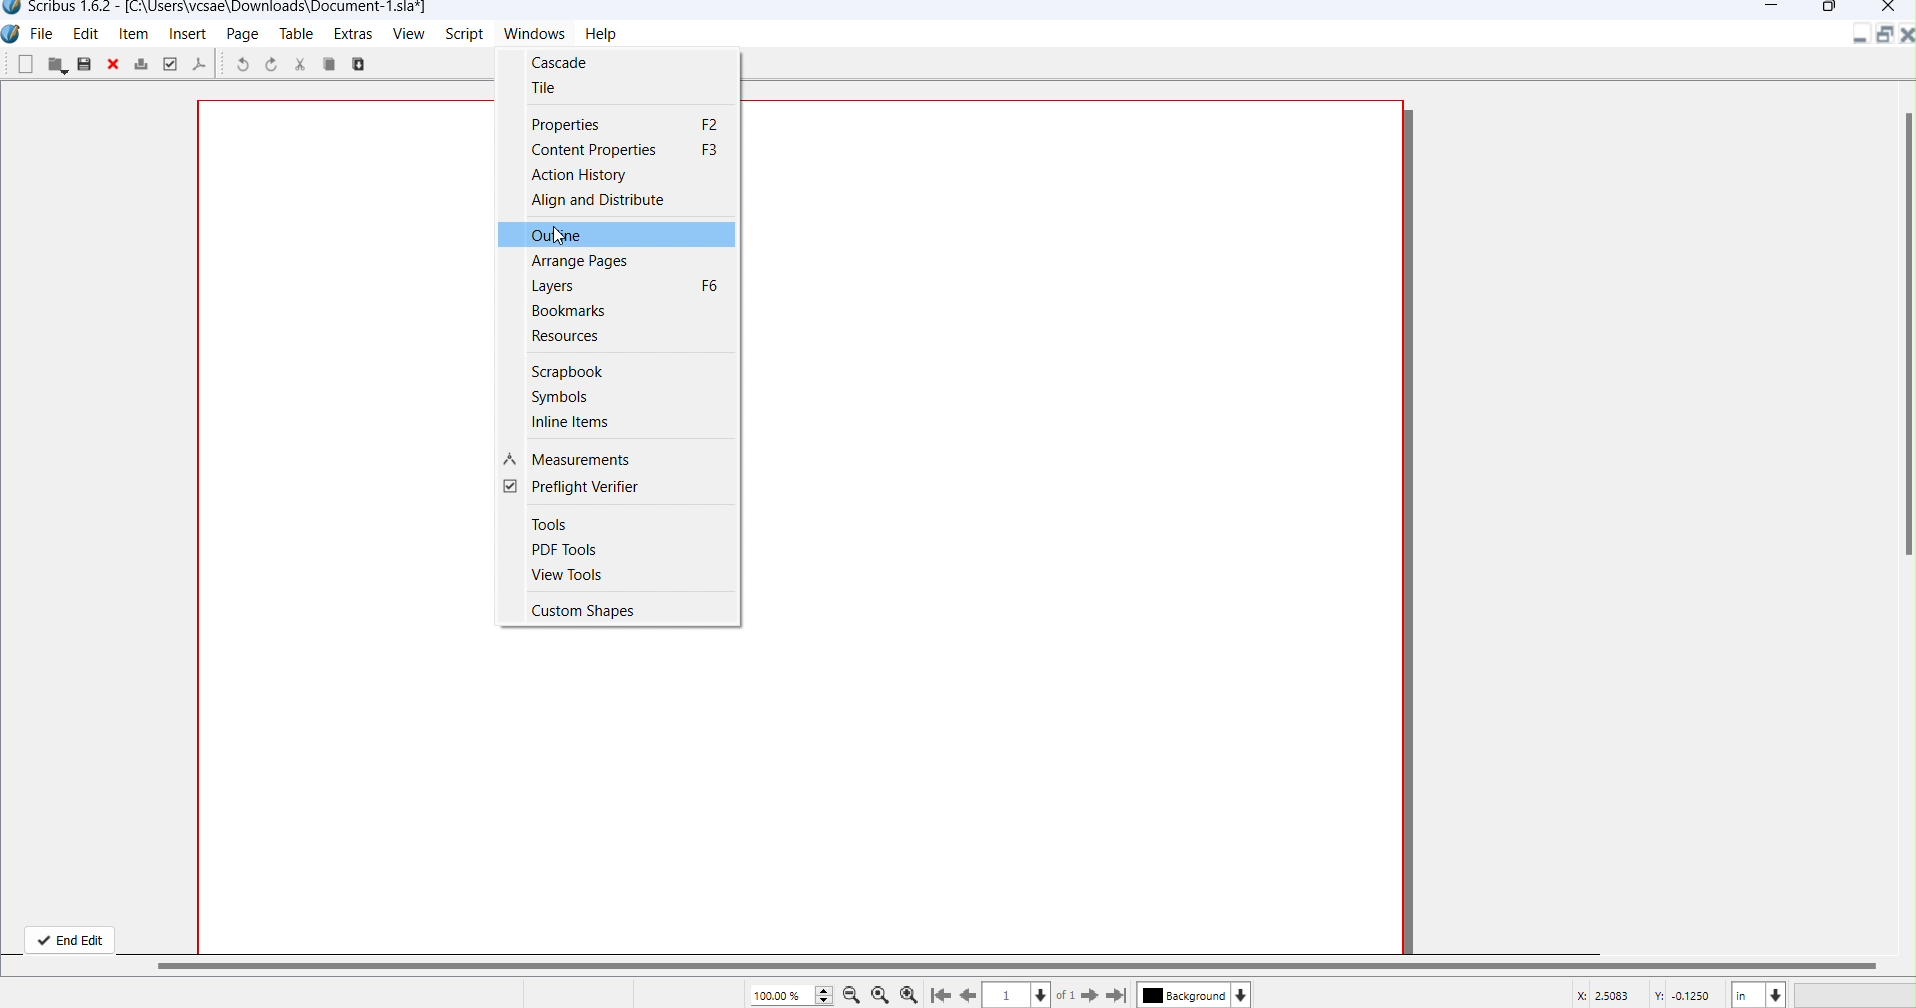  I want to click on Preflight Verifier, so click(573, 490).